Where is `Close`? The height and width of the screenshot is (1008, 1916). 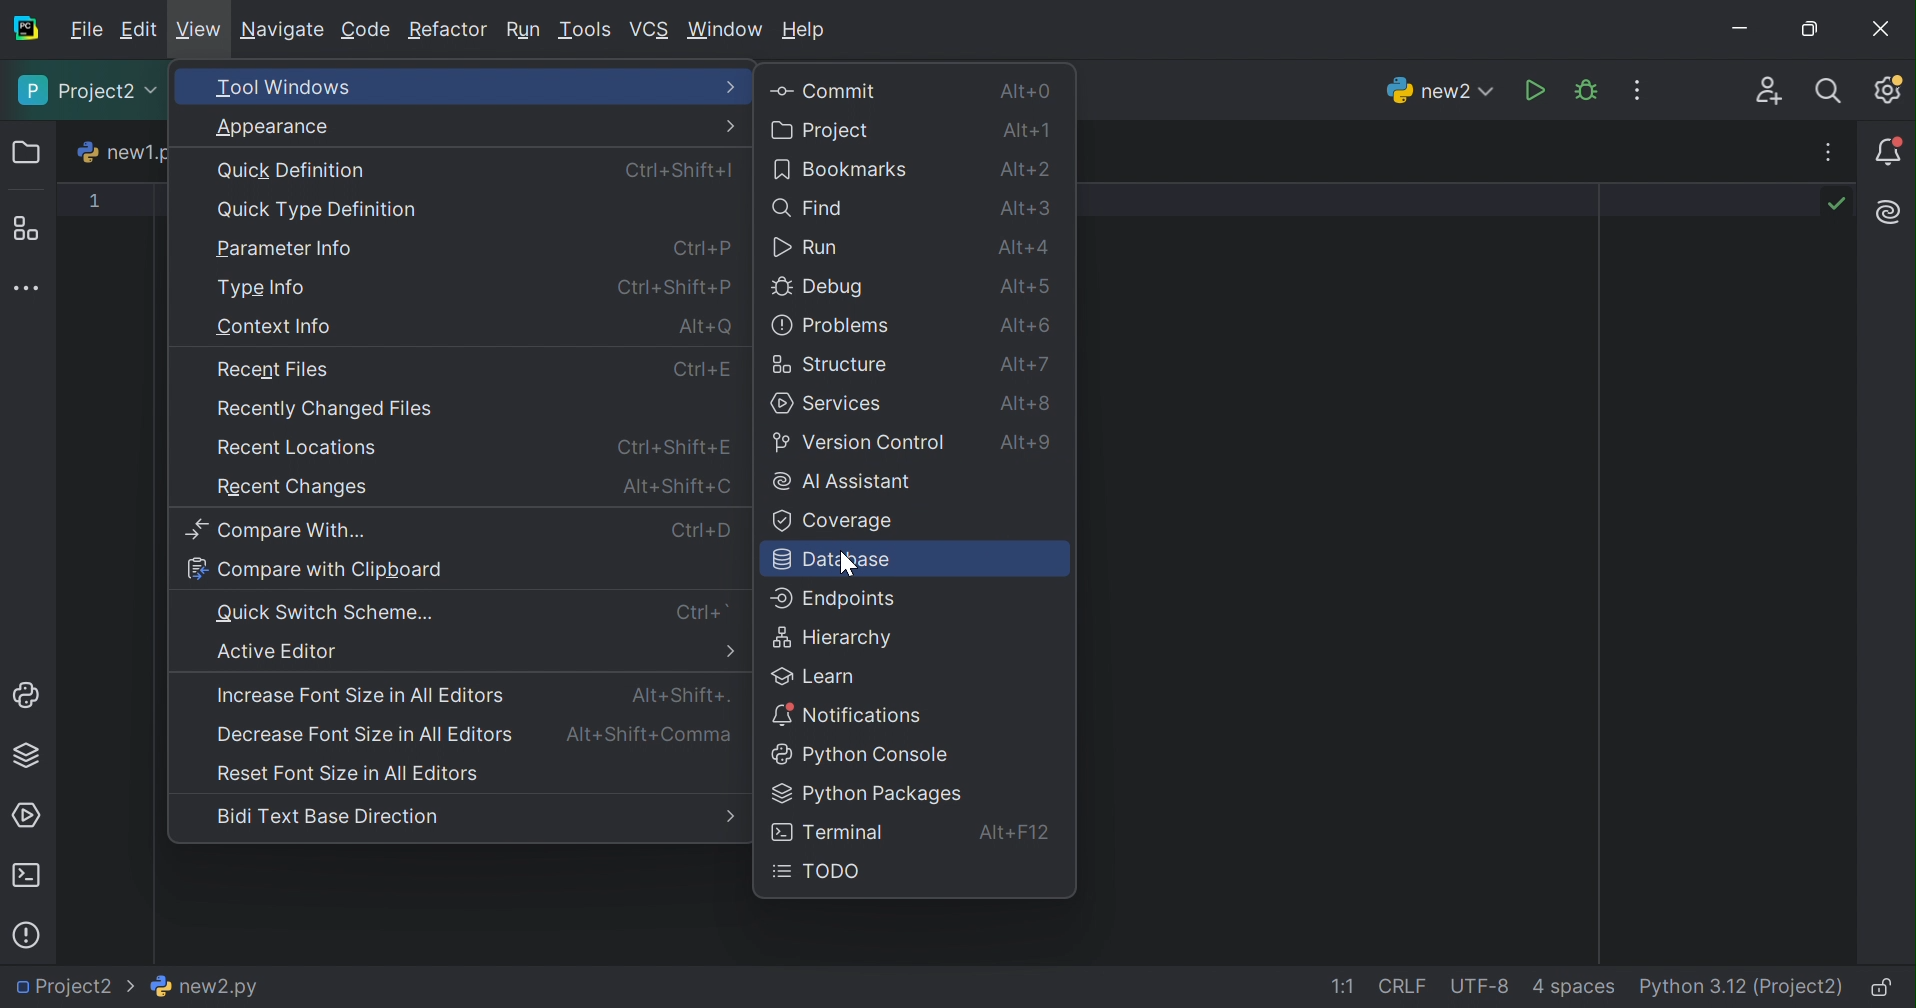 Close is located at coordinates (1884, 30).